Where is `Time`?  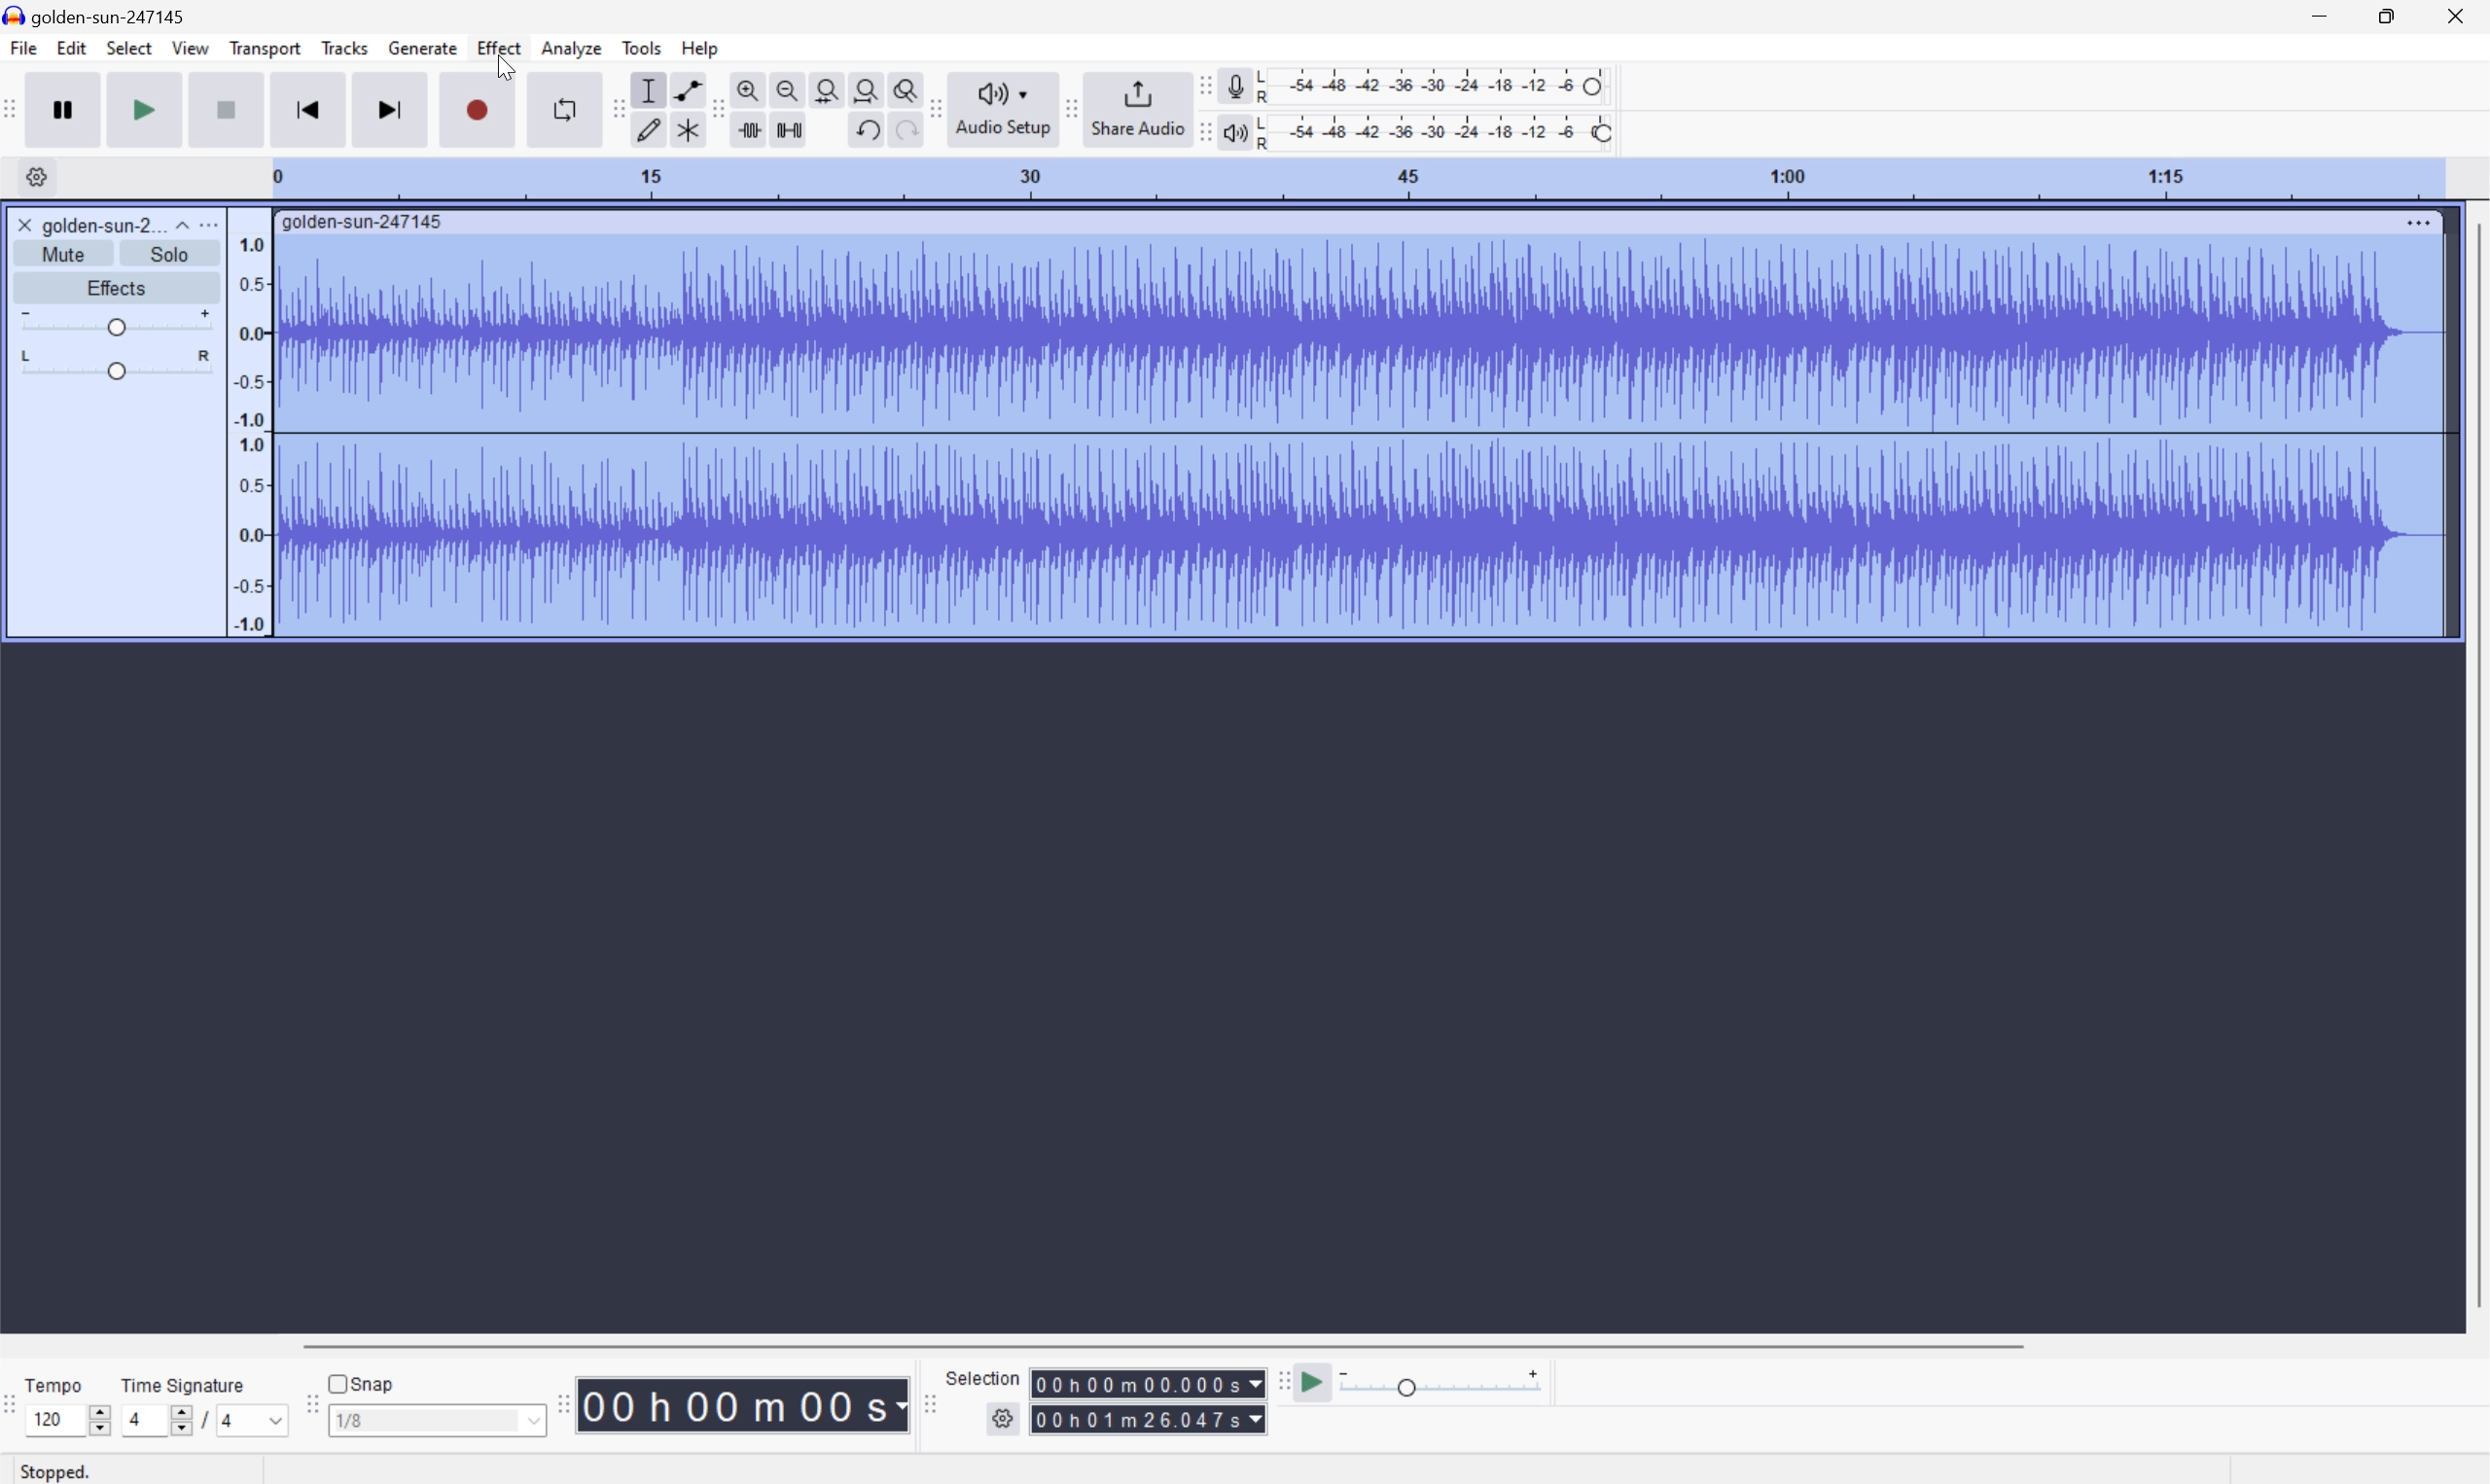
Time is located at coordinates (744, 1403).